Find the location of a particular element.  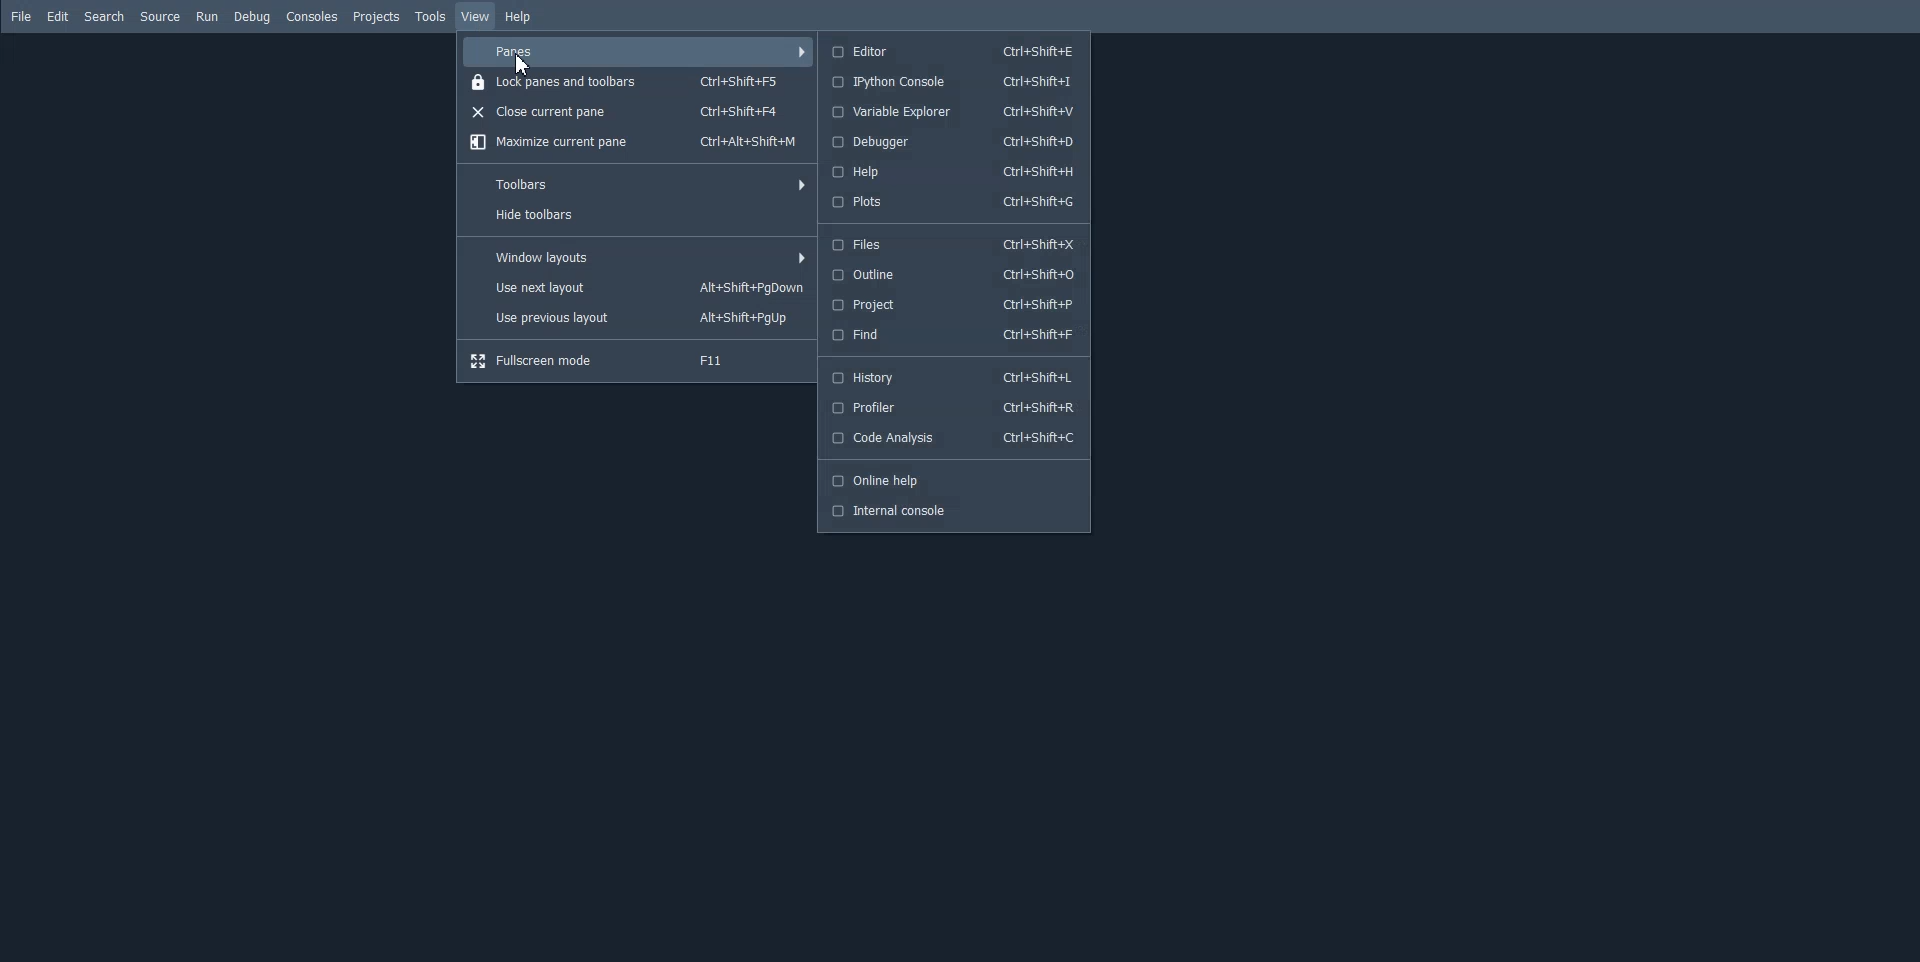

Fullscreen mode  is located at coordinates (638, 360).